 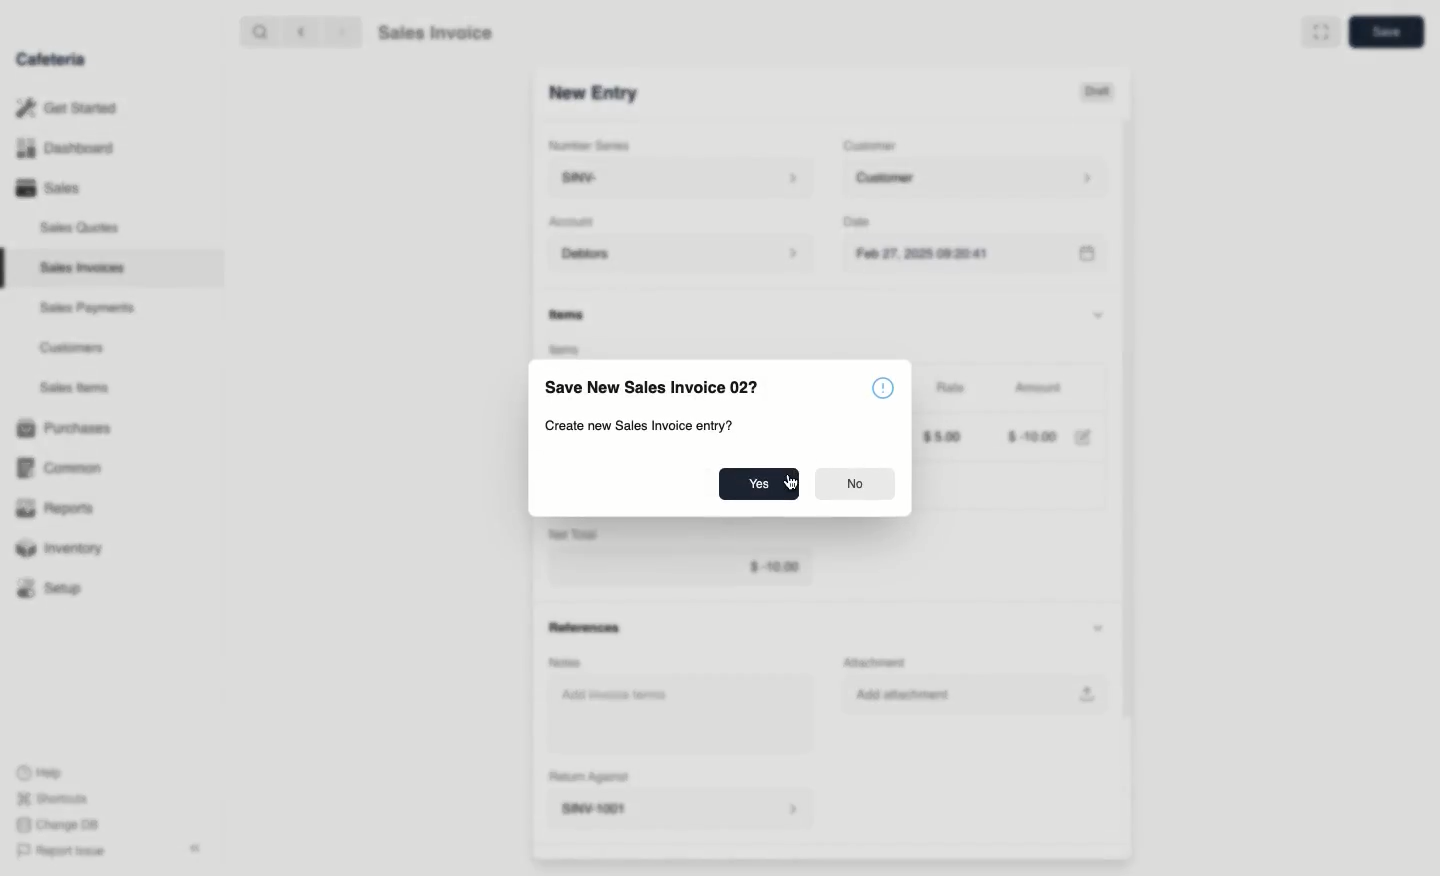 I want to click on Inventory, so click(x=61, y=551).